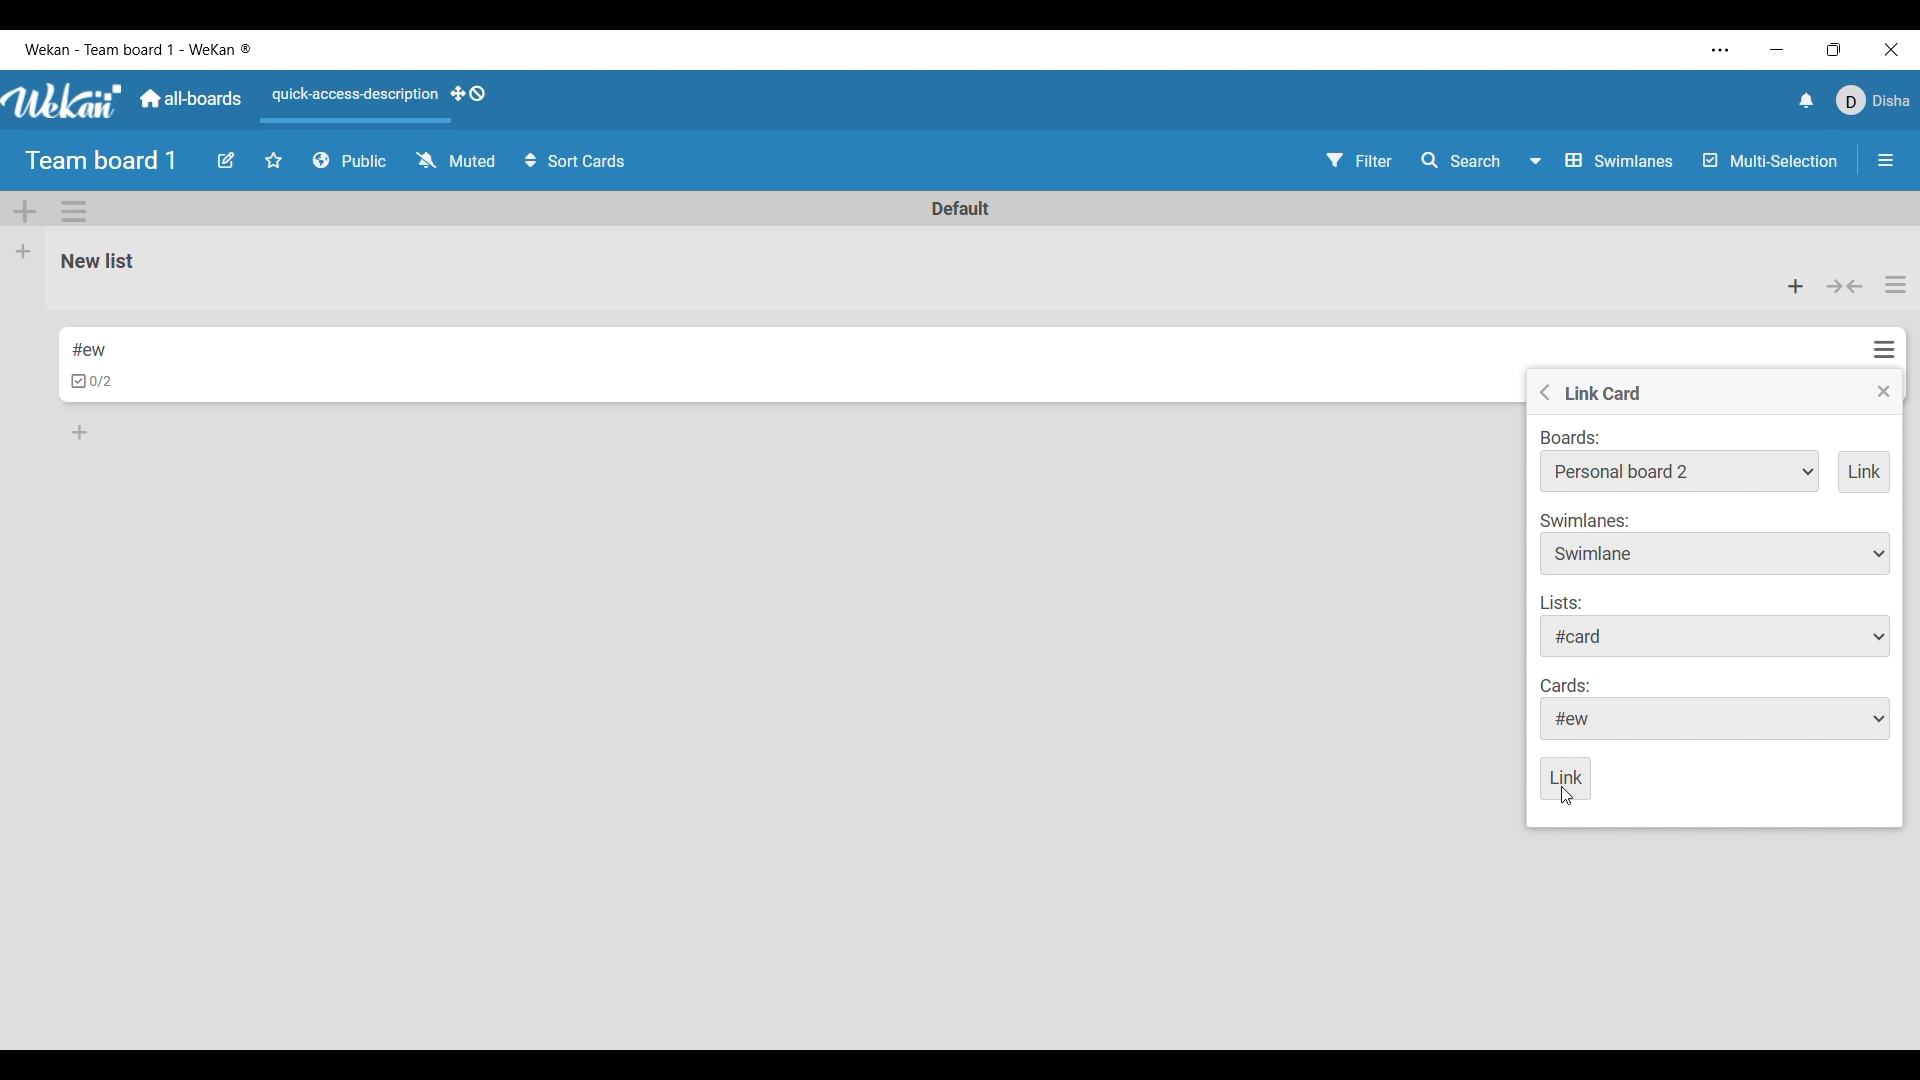  I want to click on Board title, so click(102, 161).